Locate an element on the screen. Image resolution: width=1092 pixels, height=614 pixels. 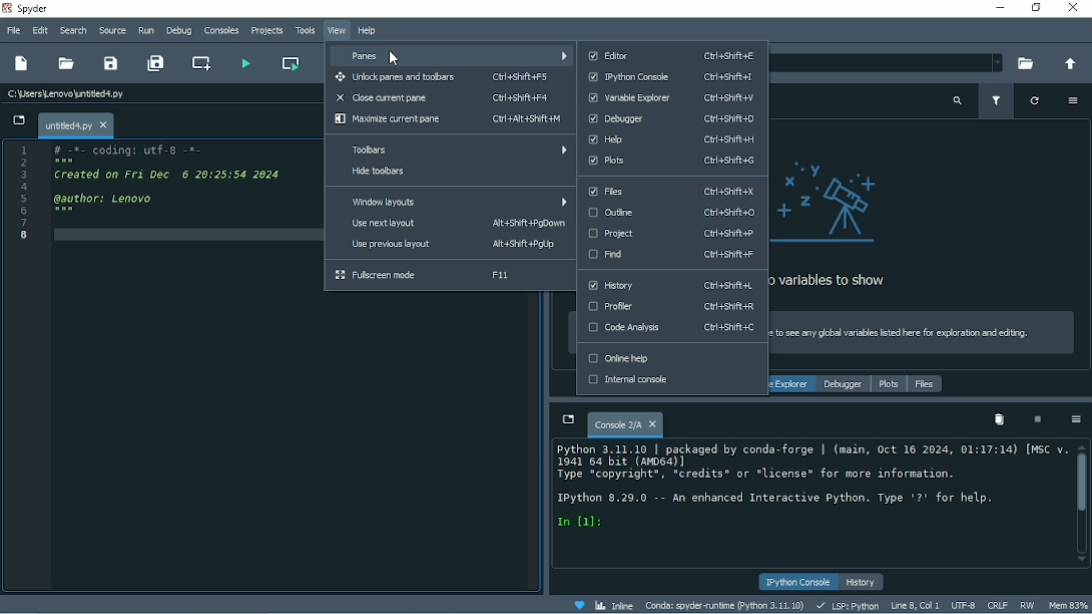
Open file is located at coordinates (67, 63).